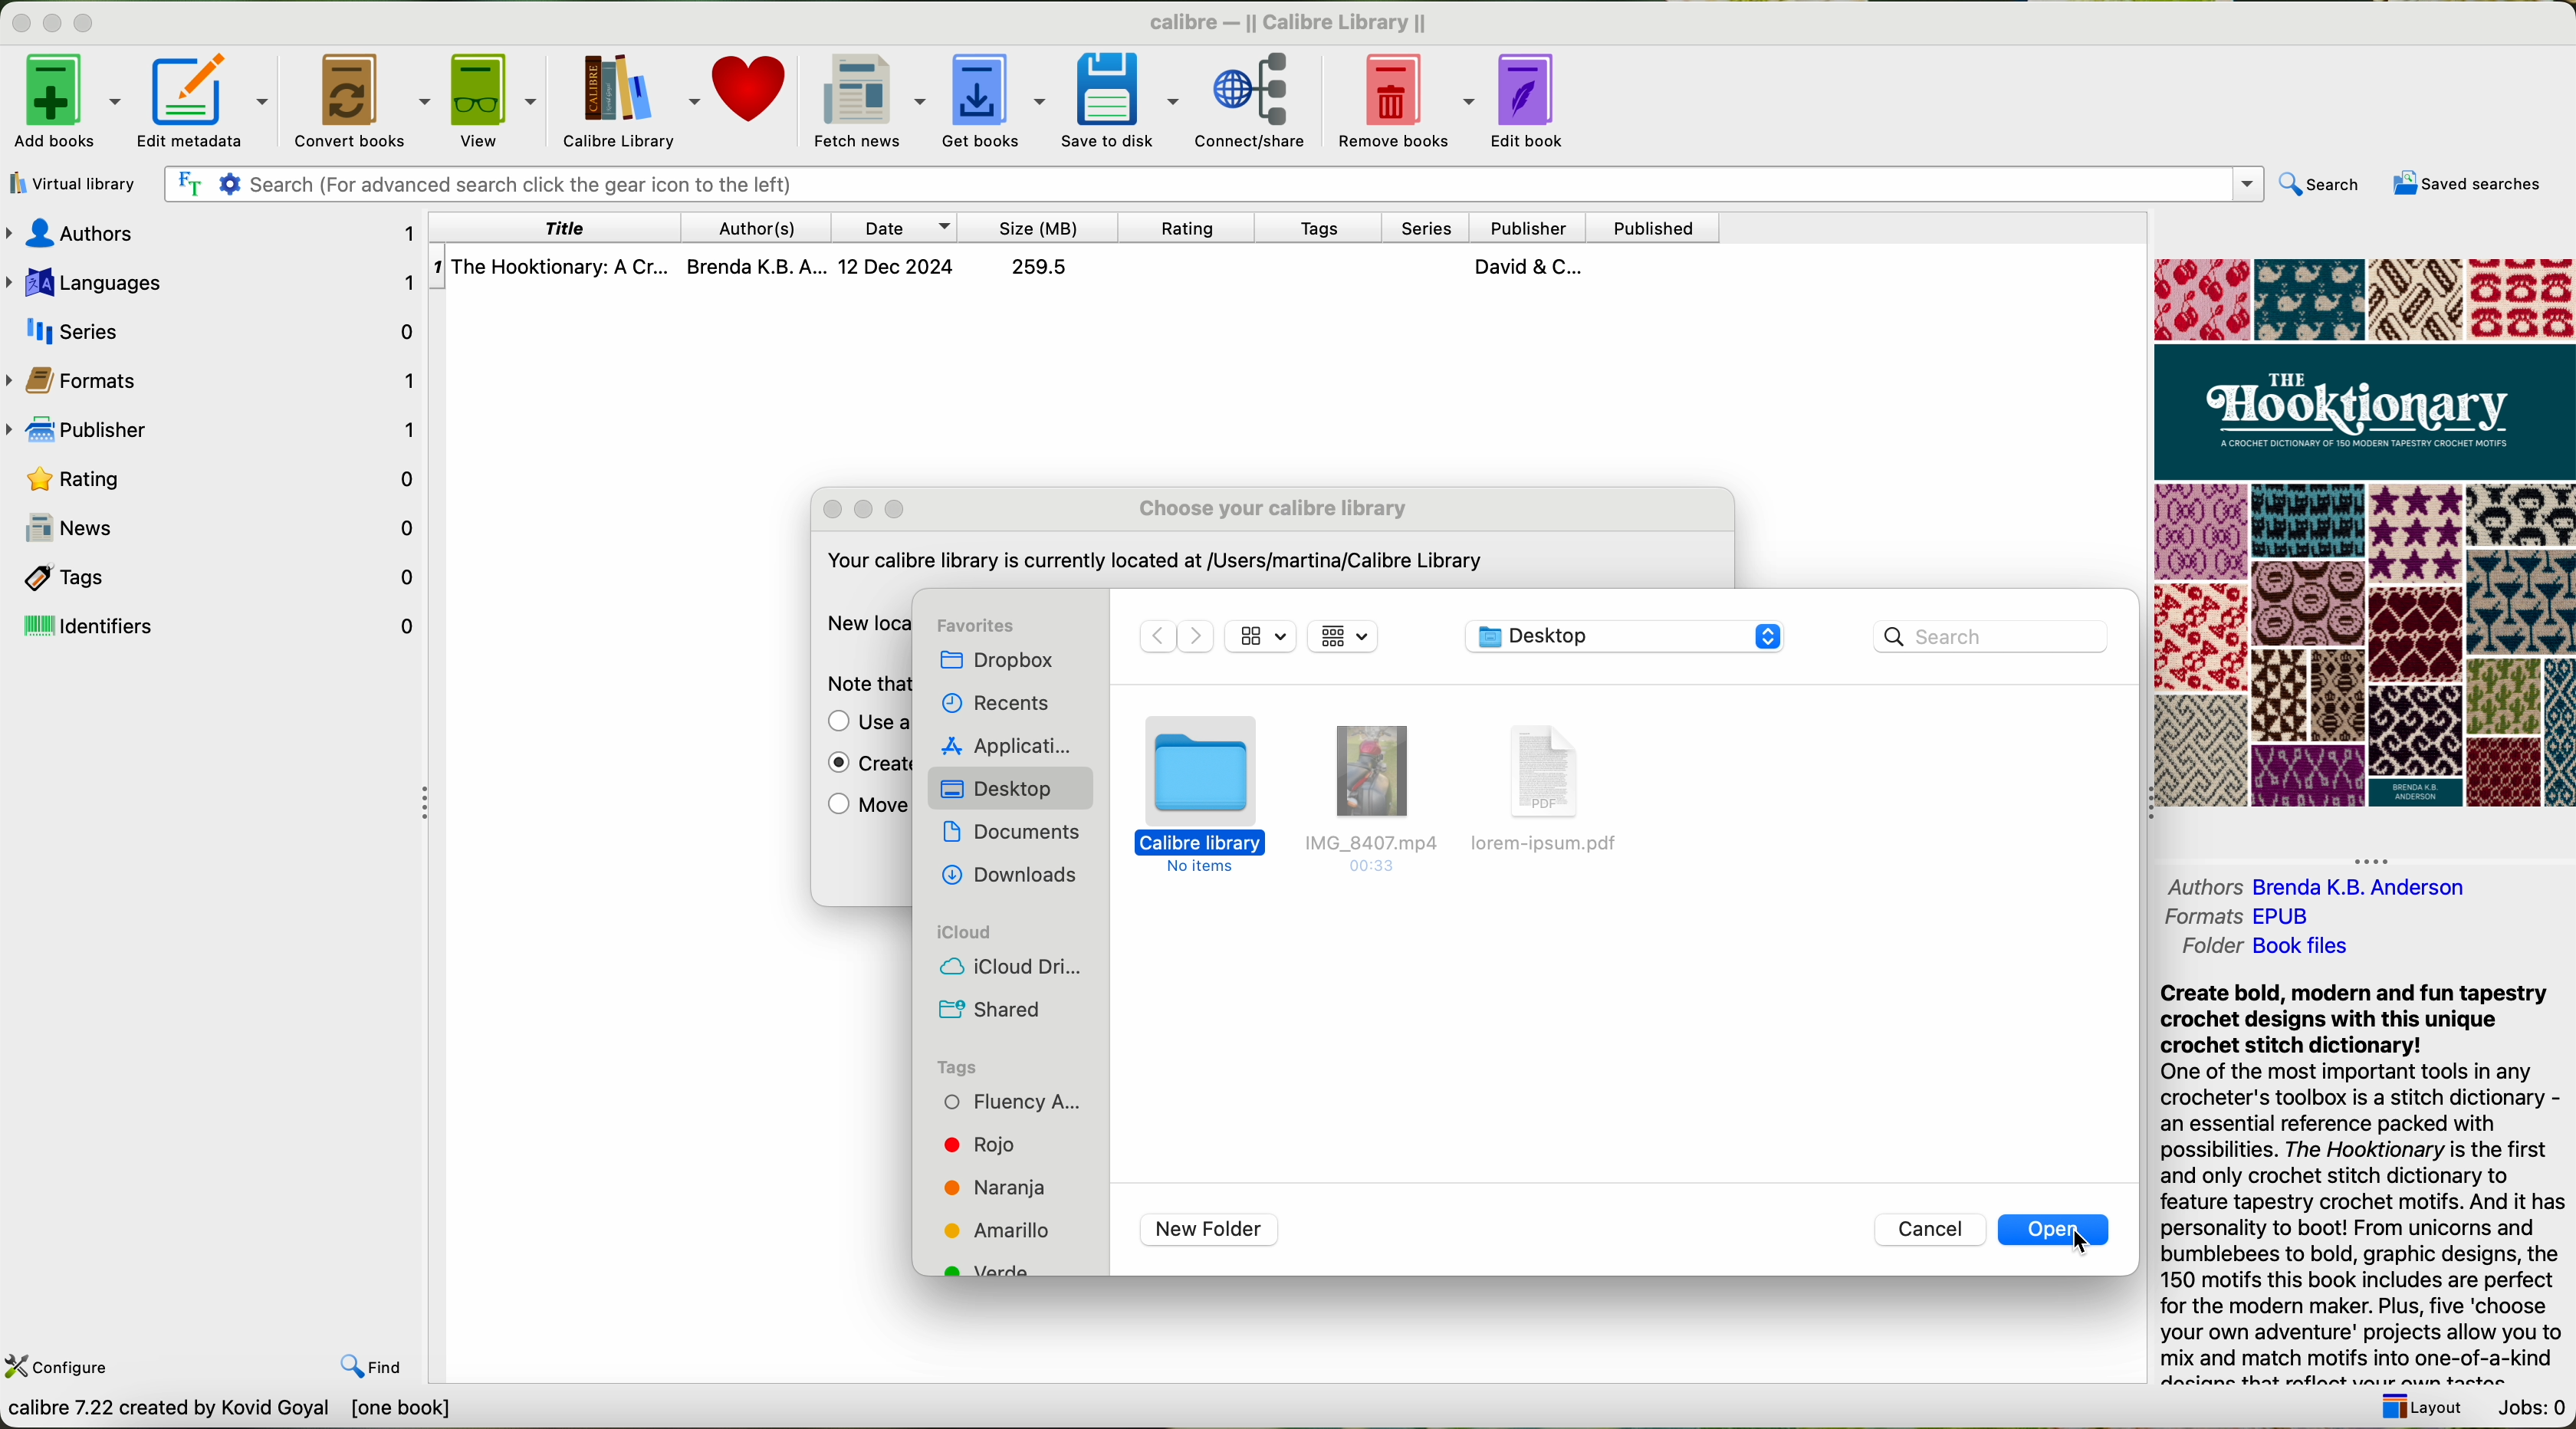 This screenshot has width=2576, height=1429. What do you see at coordinates (214, 327) in the screenshot?
I see `series` at bounding box center [214, 327].